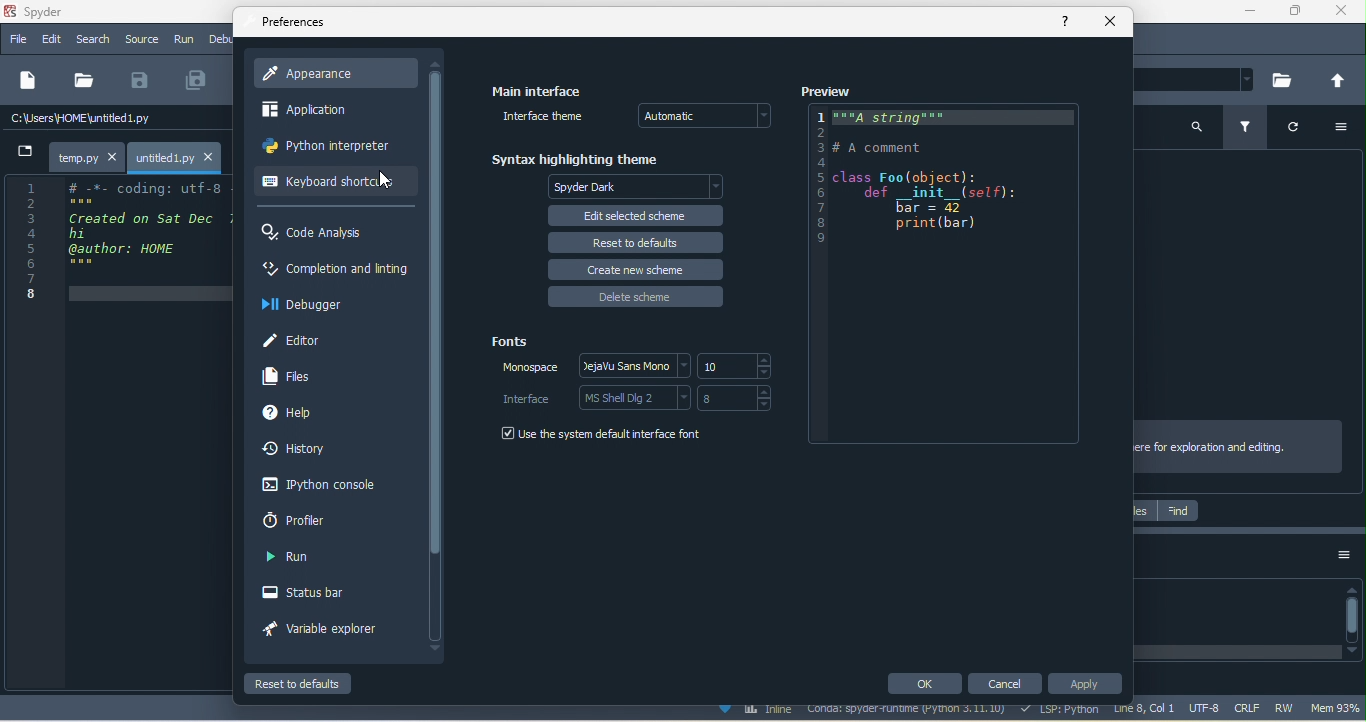 The height and width of the screenshot is (722, 1366). I want to click on 10, so click(736, 366).